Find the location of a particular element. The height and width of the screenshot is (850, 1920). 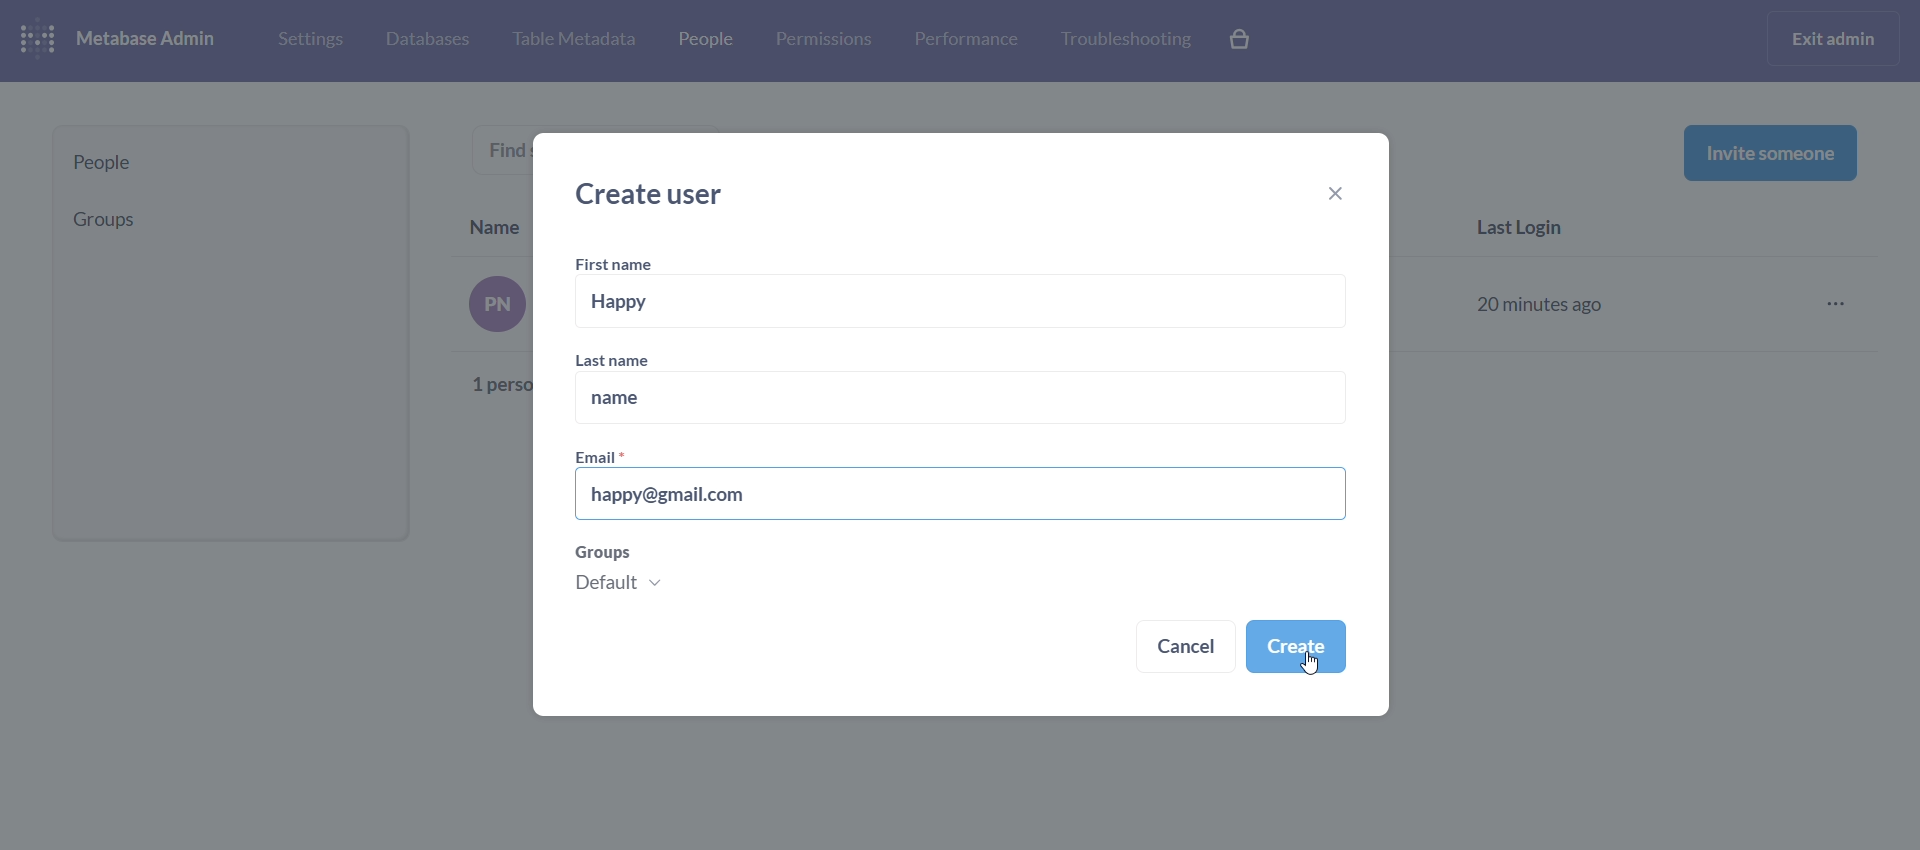

more is located at coordinates (1842, 305).